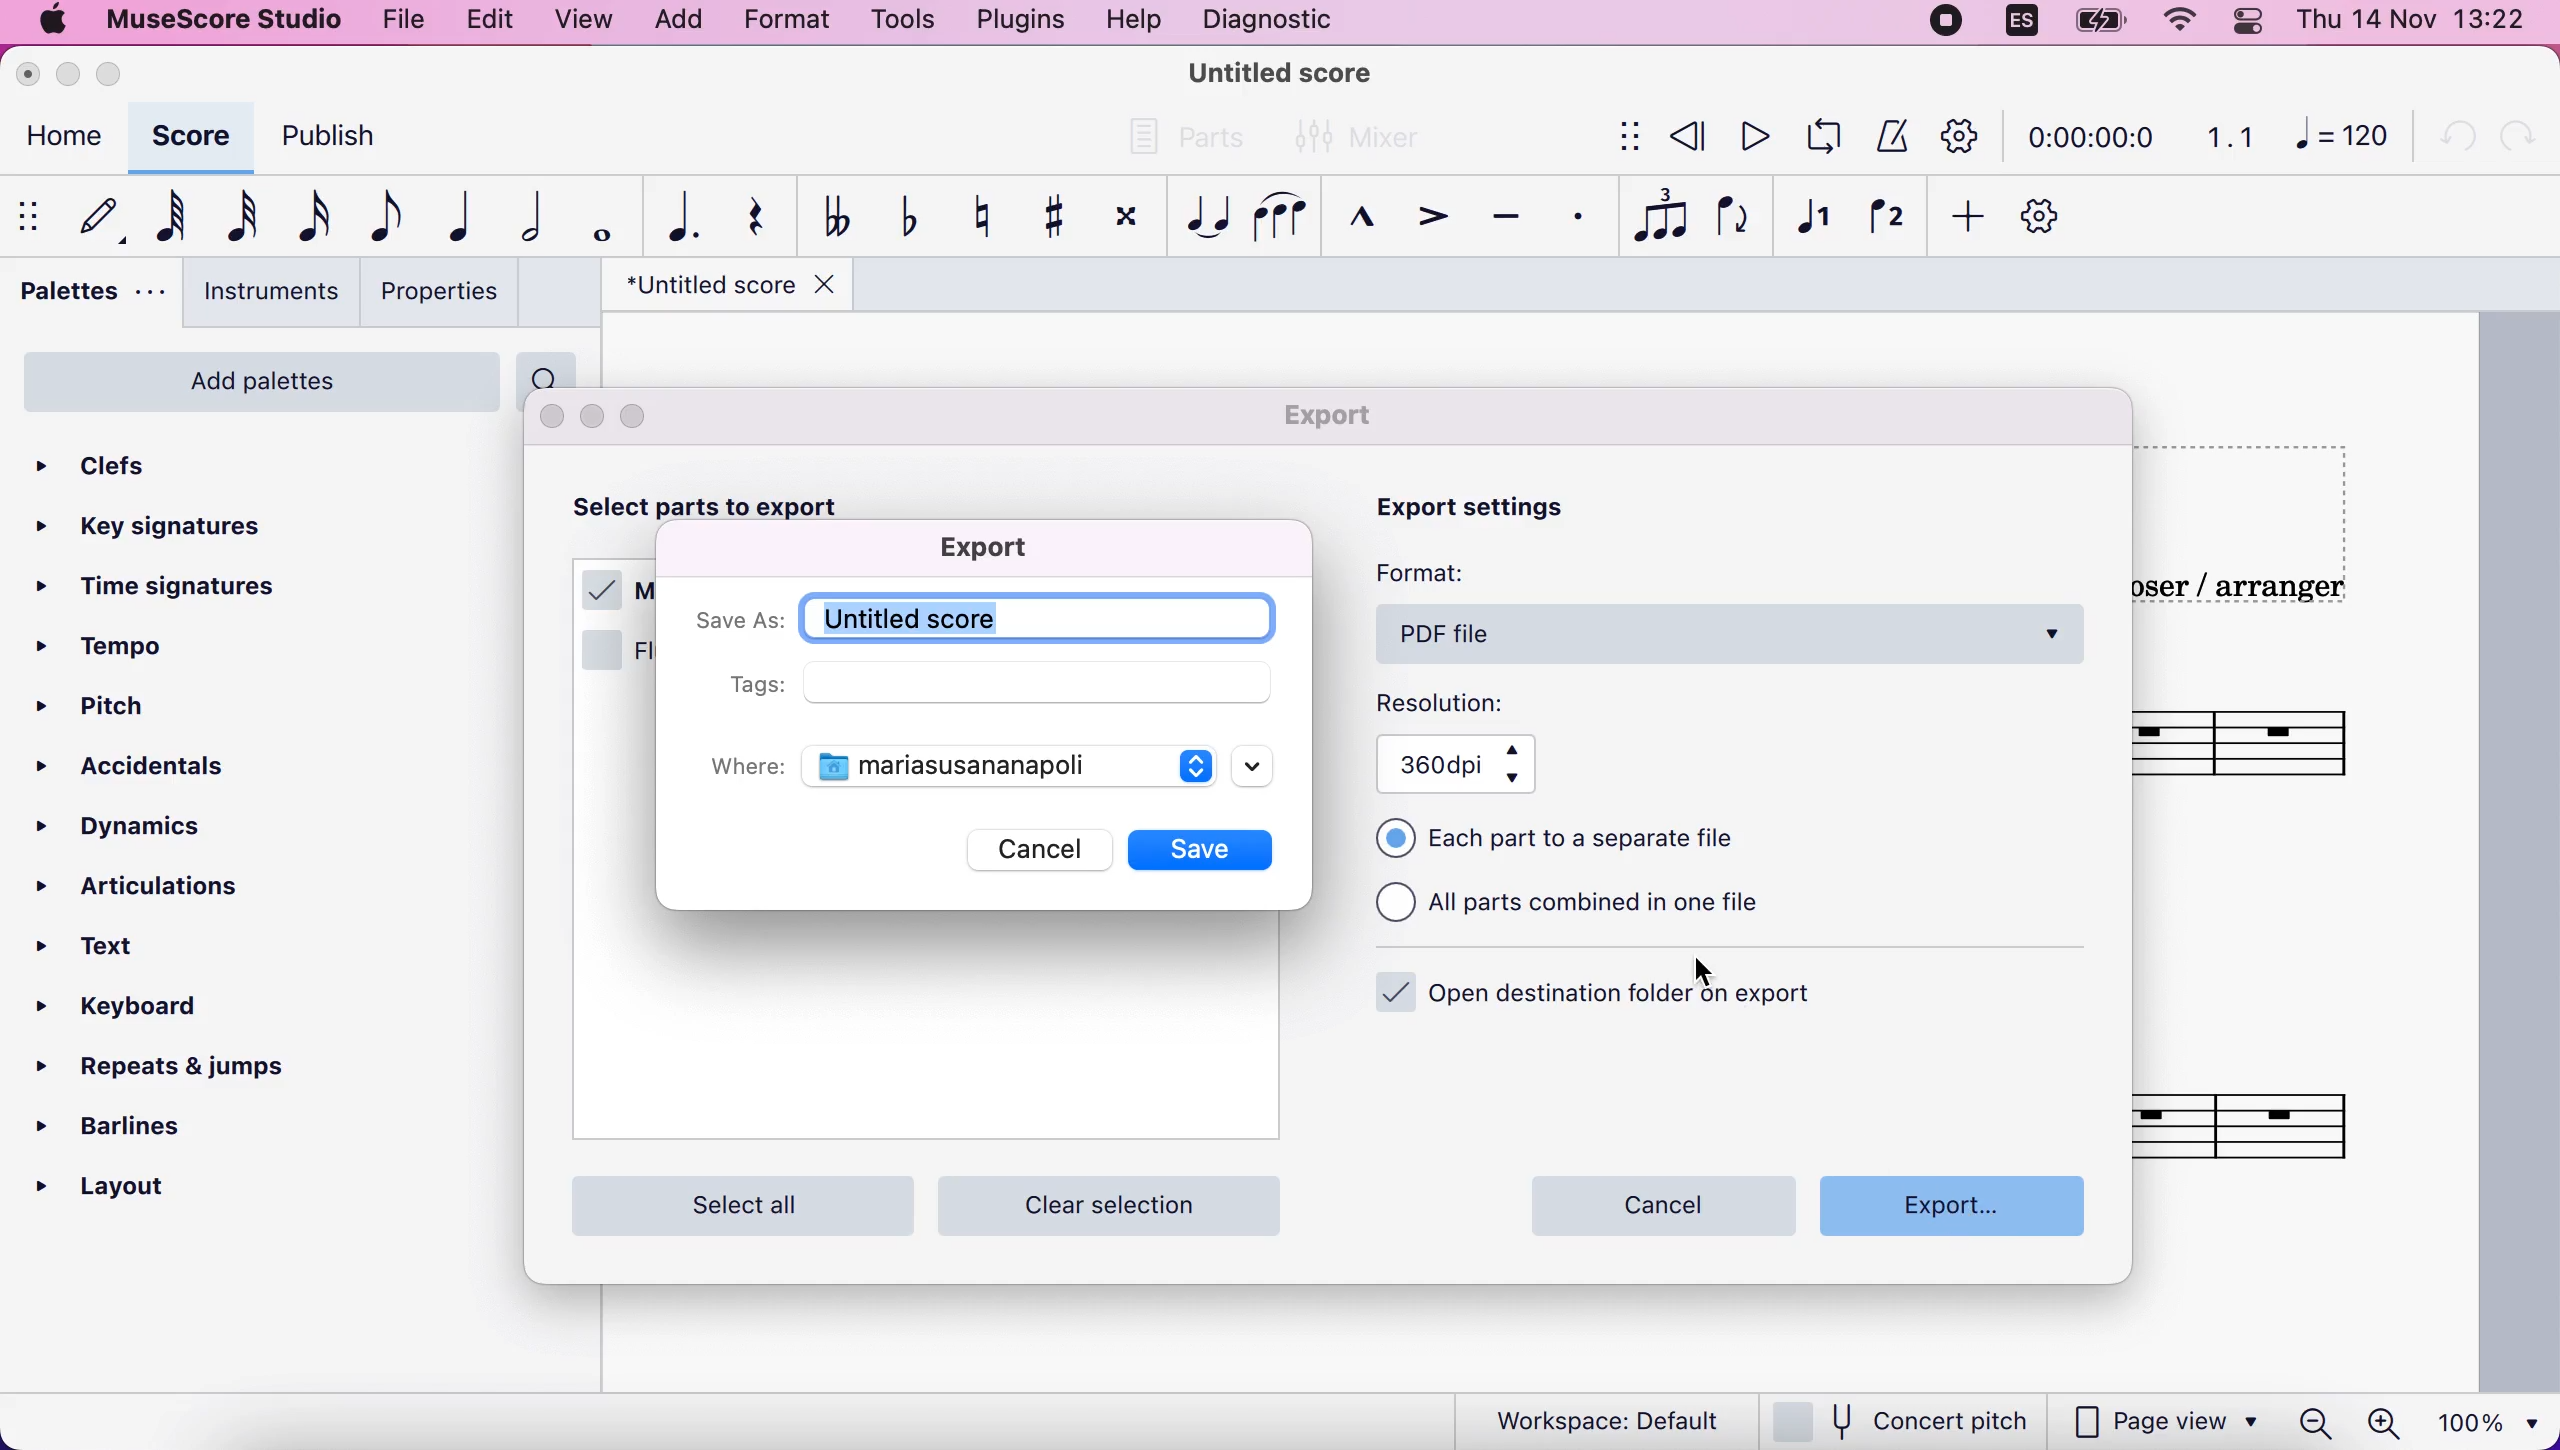 Image resolution: width=2560 pixels, height=1450 pixels. What do you see at coordinates (754, 677) in the screenshot?
I see `tags` at bounding box center [754, 677].